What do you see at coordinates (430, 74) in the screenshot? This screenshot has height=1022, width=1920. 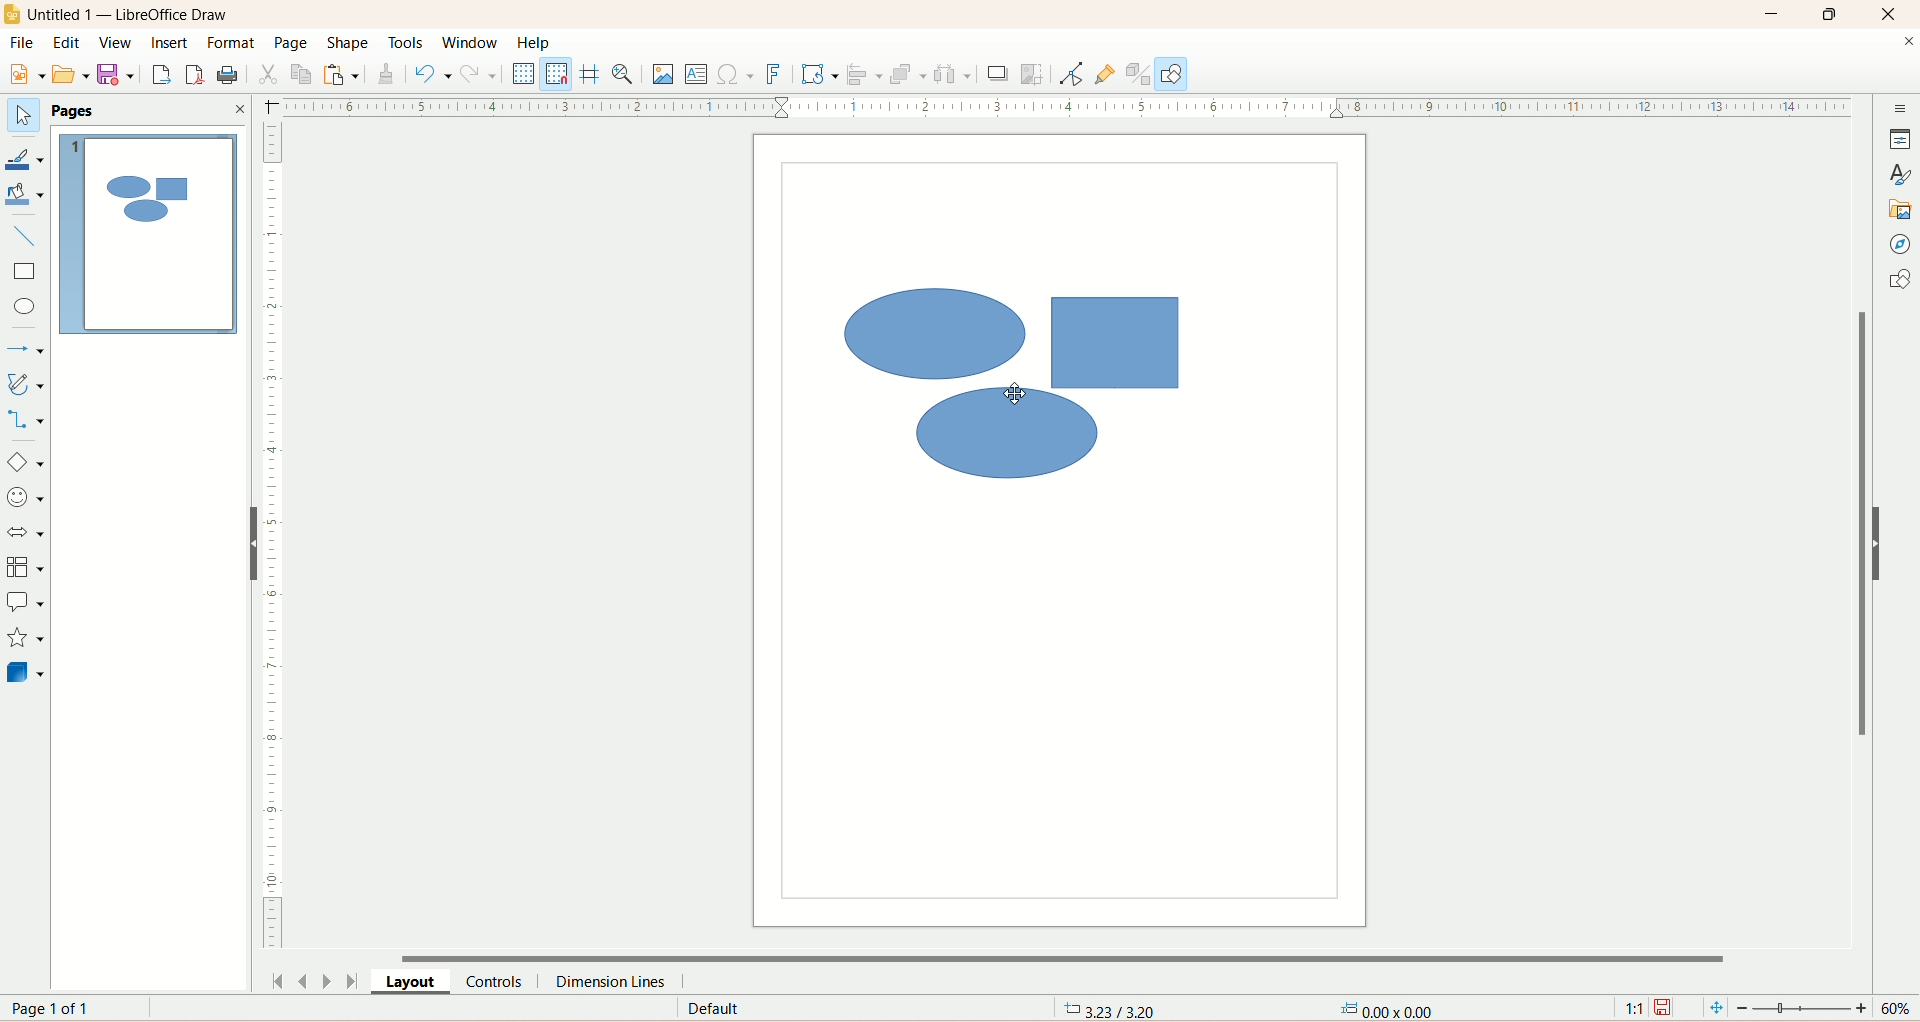 I see `undo` at bounding box center [430, 74].